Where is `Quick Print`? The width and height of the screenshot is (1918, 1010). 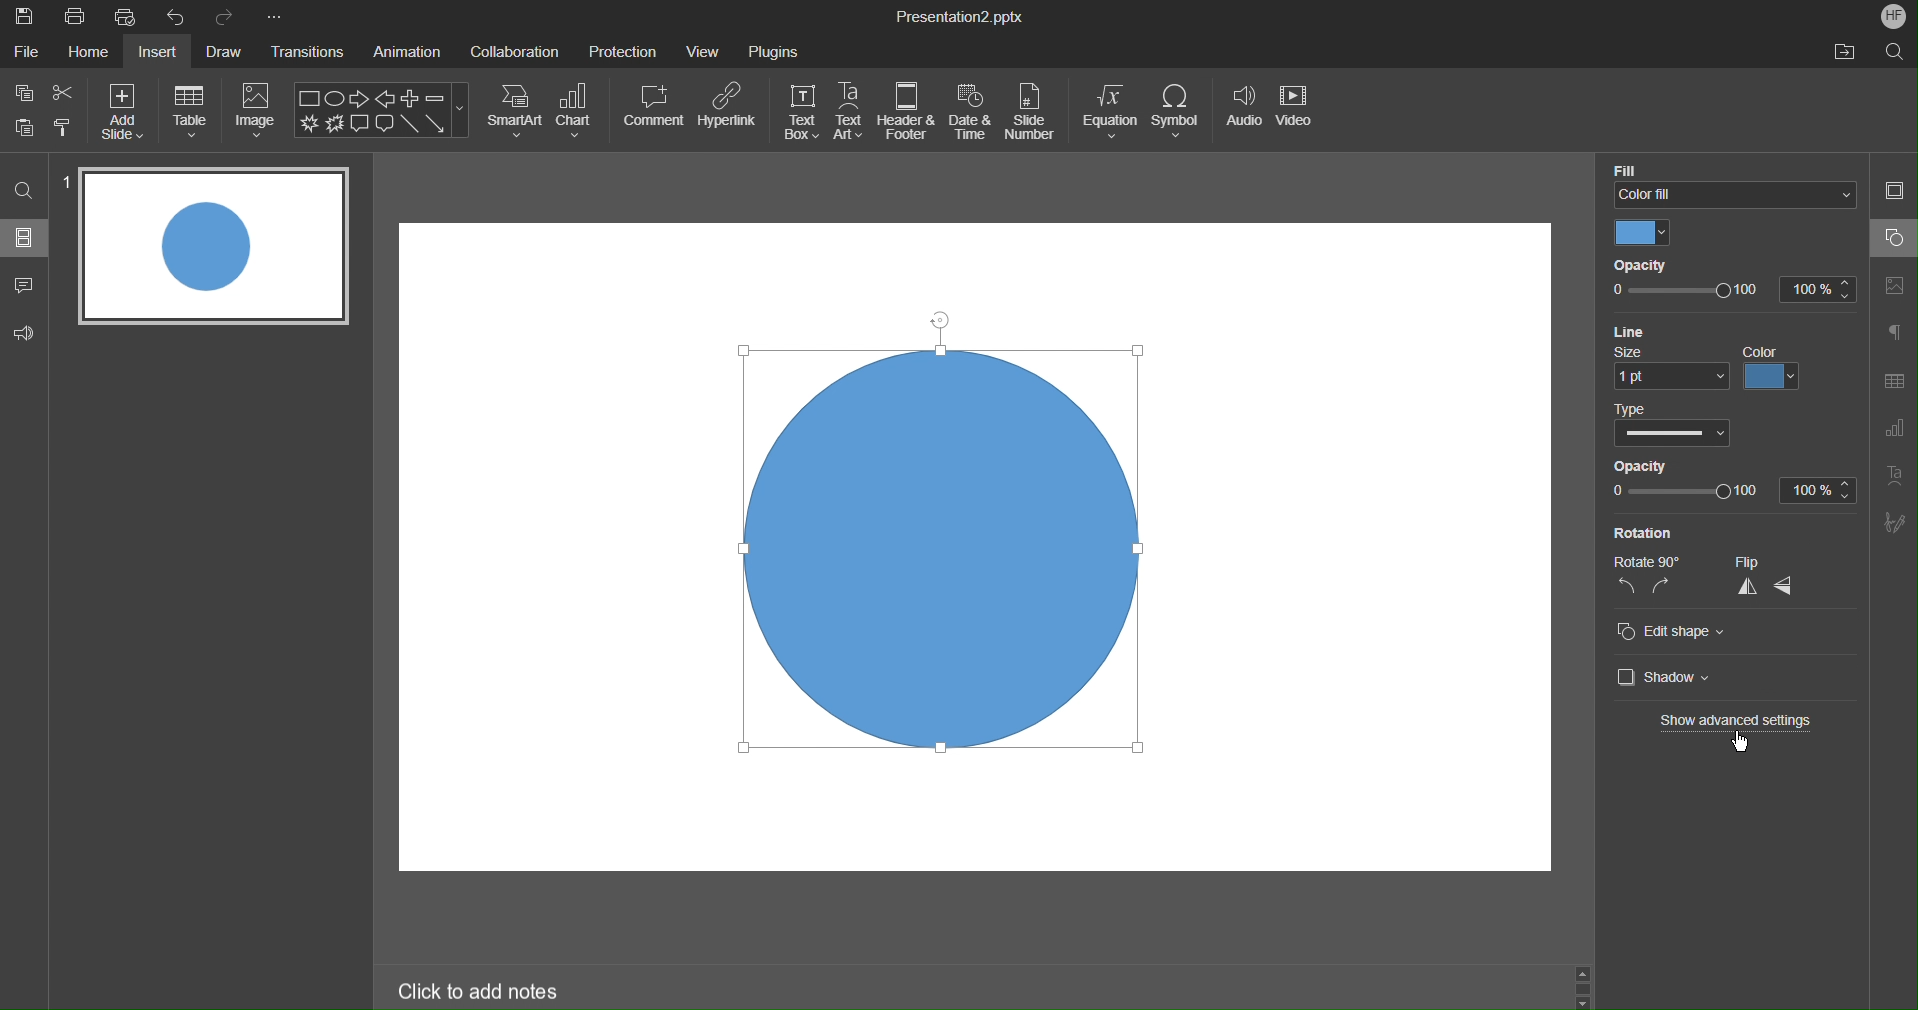
Quick Print is located at coordinates (131, 18).